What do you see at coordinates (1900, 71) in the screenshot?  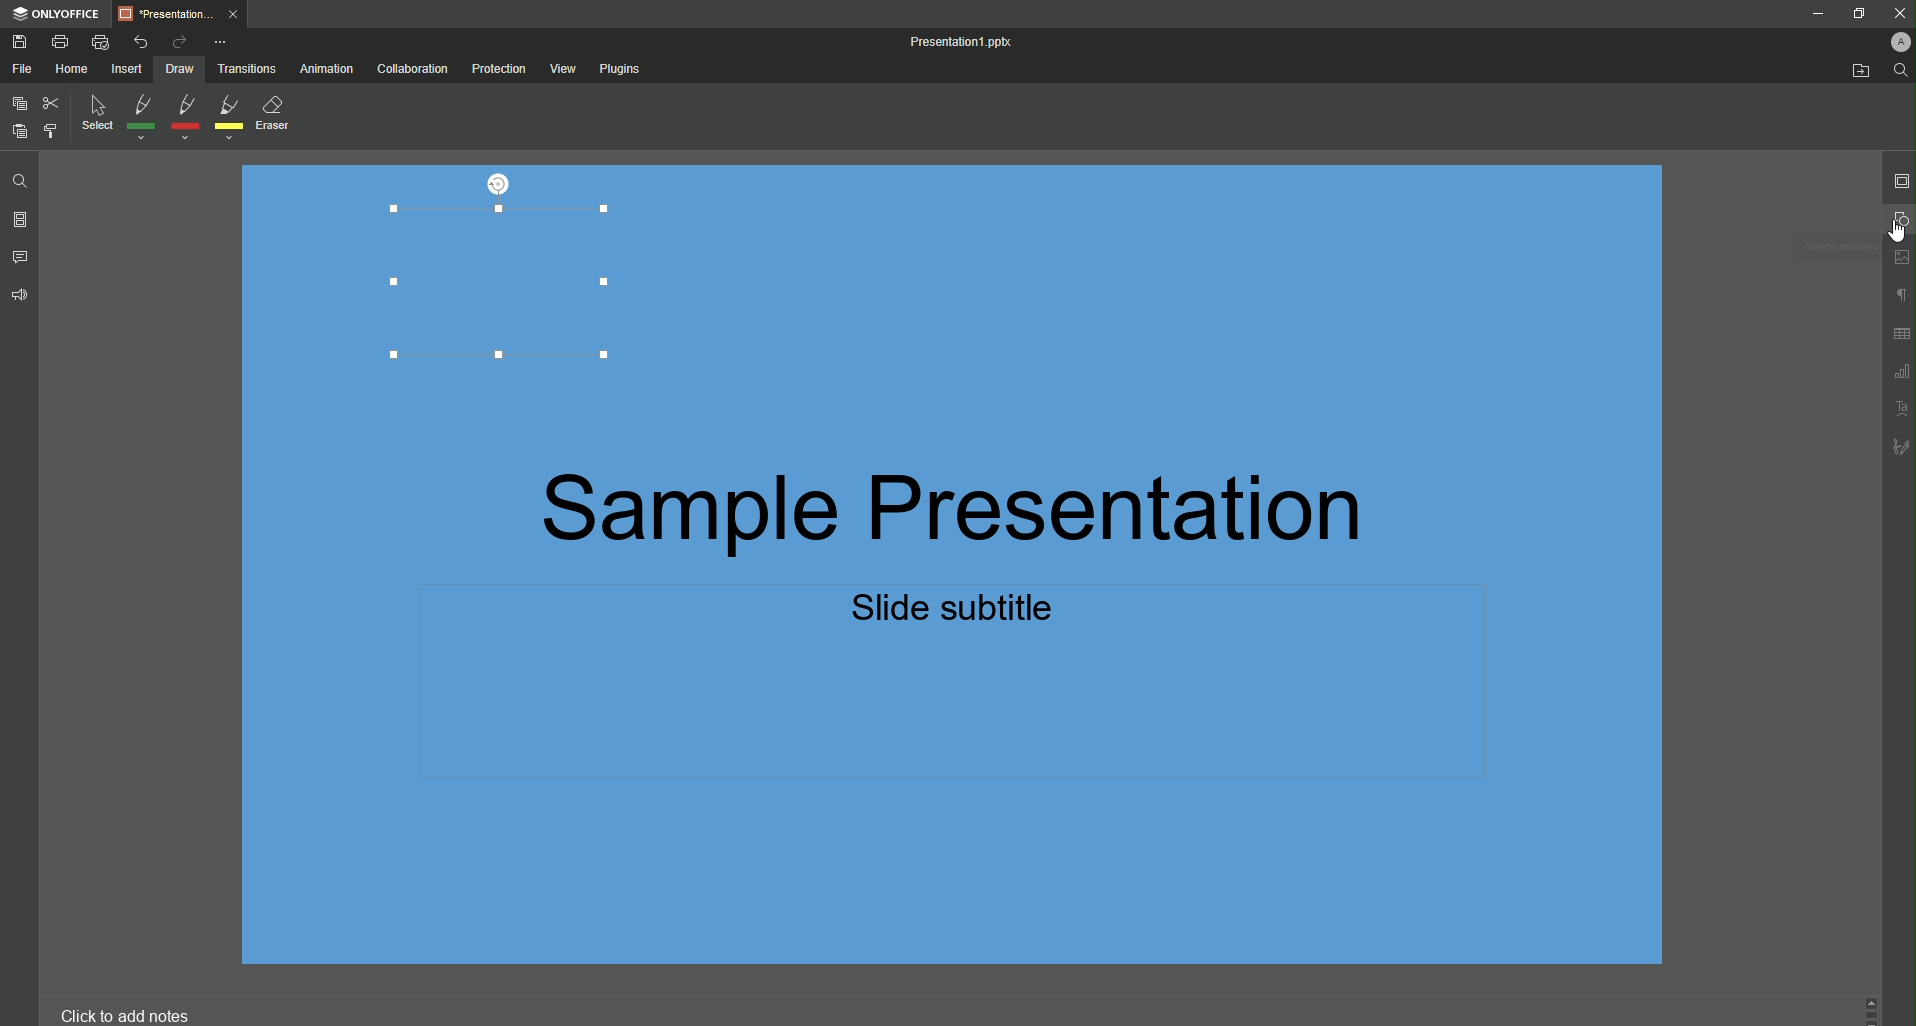 I see `Find` at bounding box center [1900, 71].